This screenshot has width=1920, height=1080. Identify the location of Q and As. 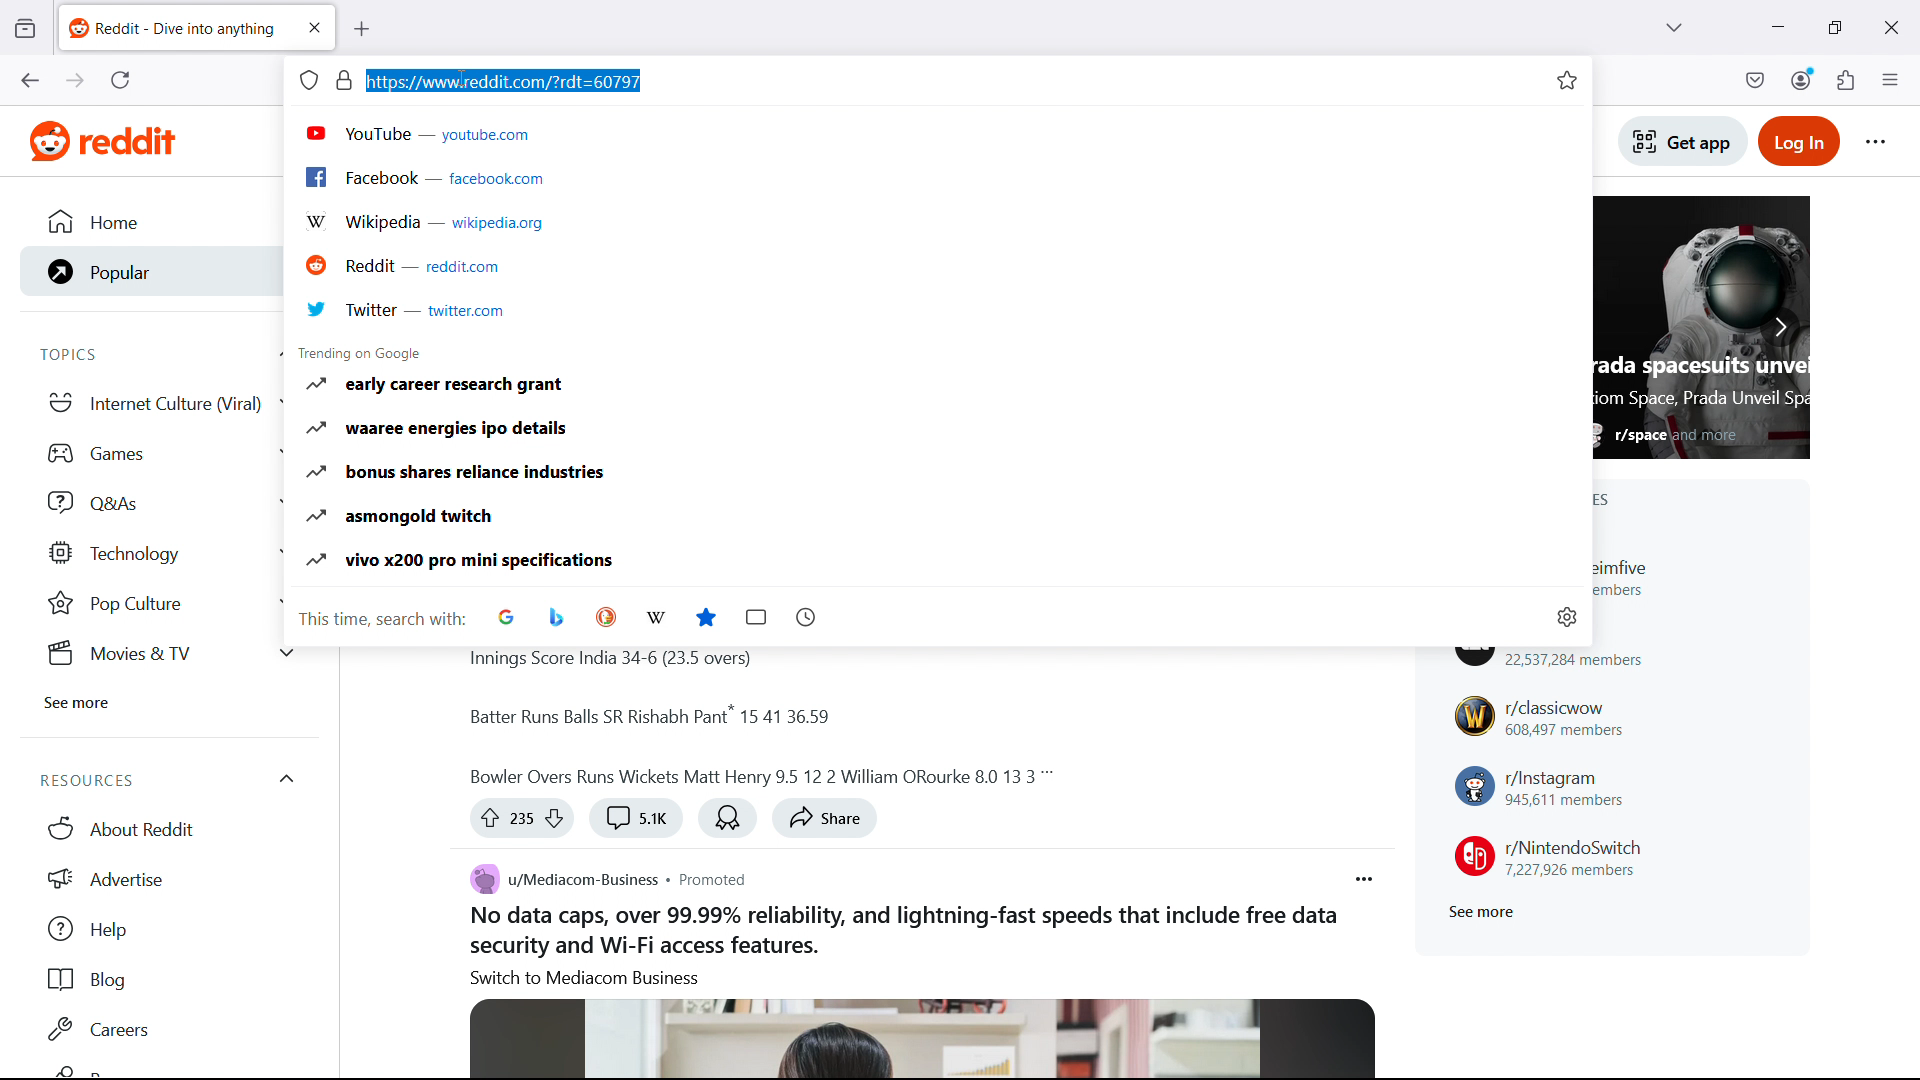
(149, 500).